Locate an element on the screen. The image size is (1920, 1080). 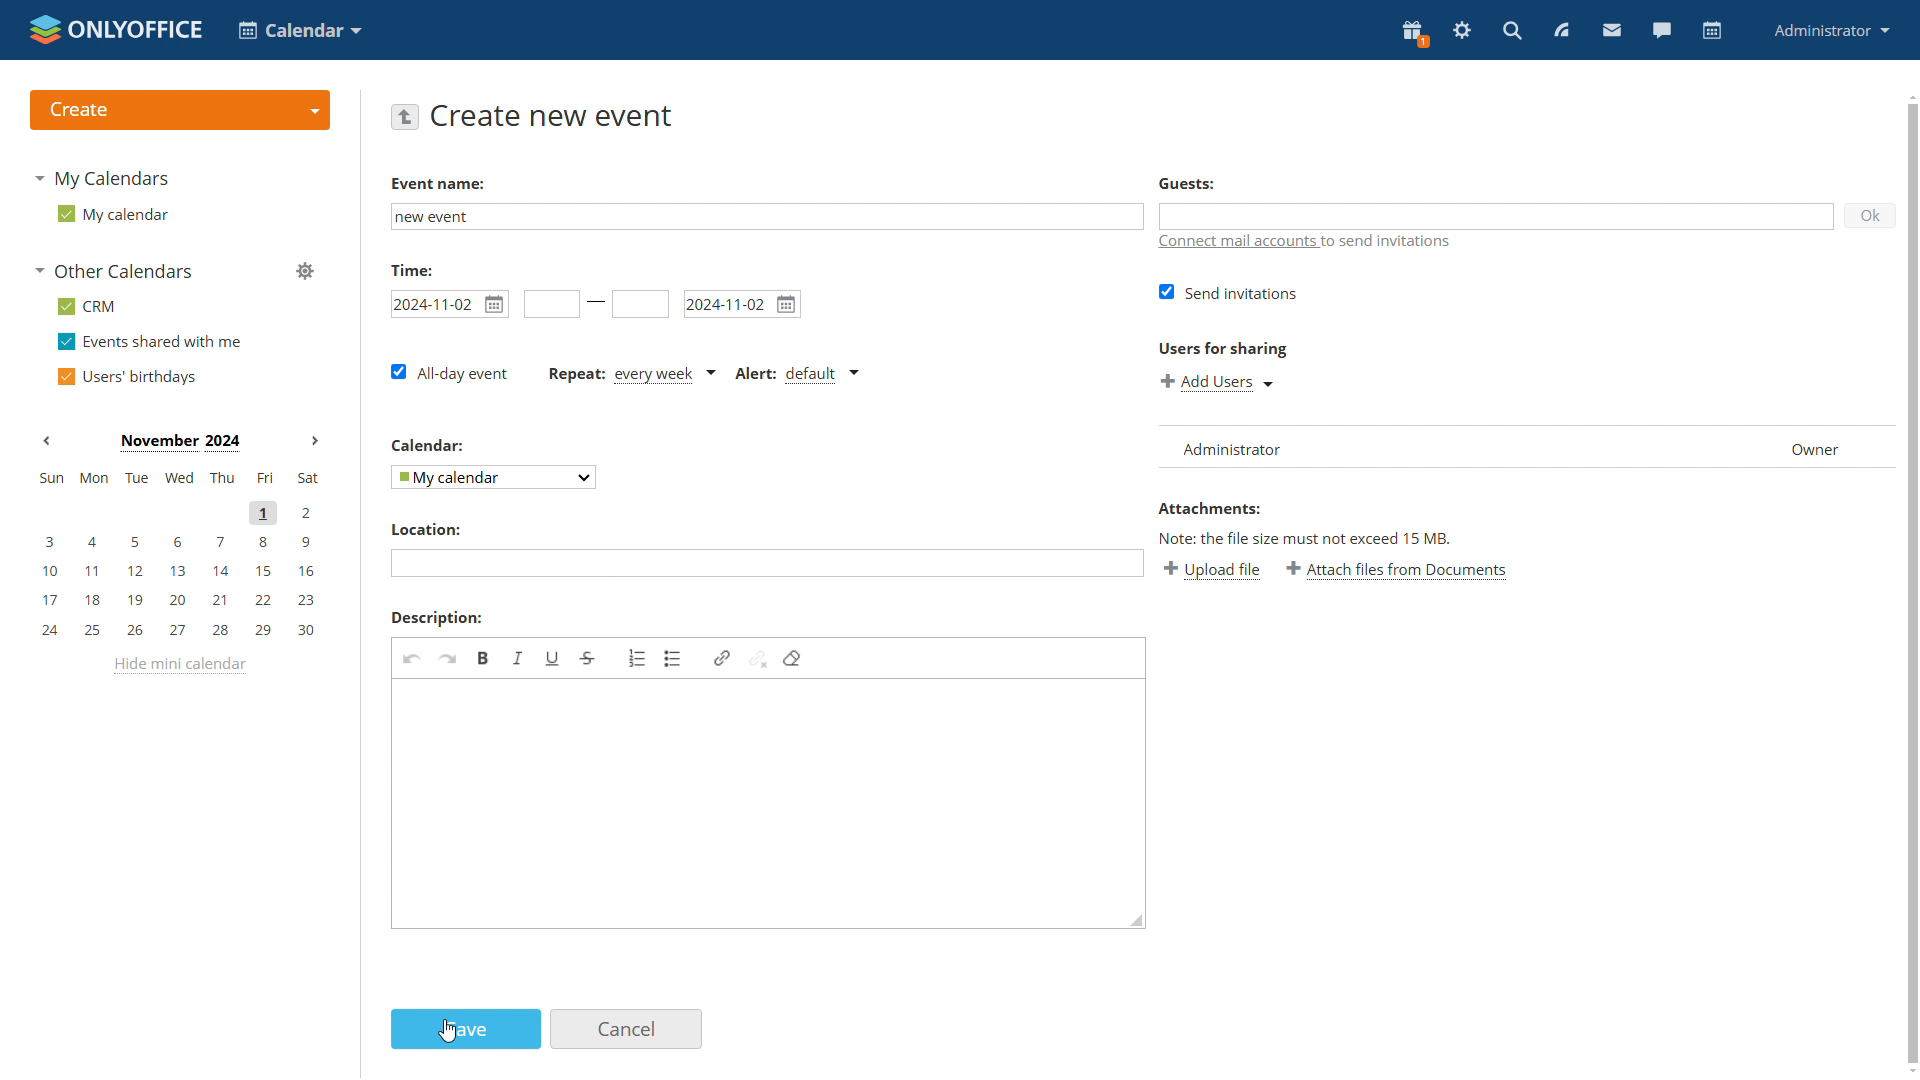
mini calendar is located at coordinates (177, 557).